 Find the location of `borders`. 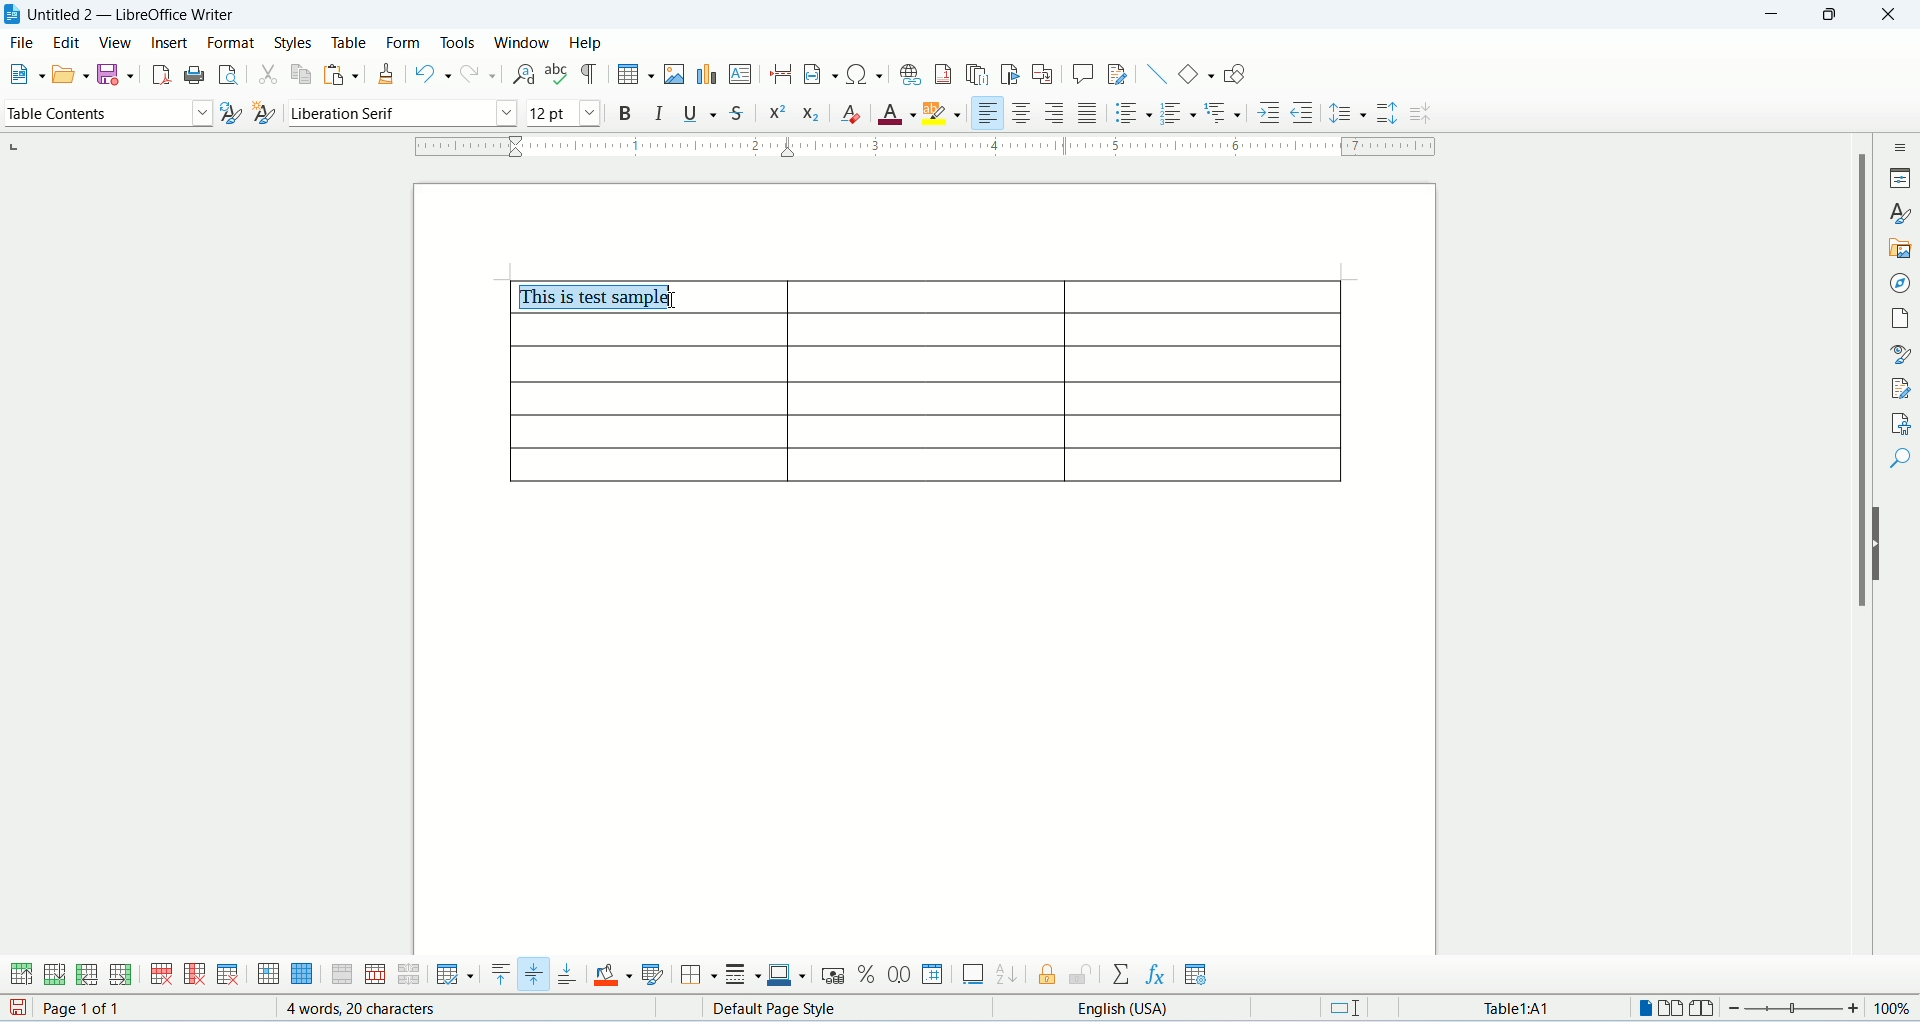

borders is located at coordinates (699, 974).